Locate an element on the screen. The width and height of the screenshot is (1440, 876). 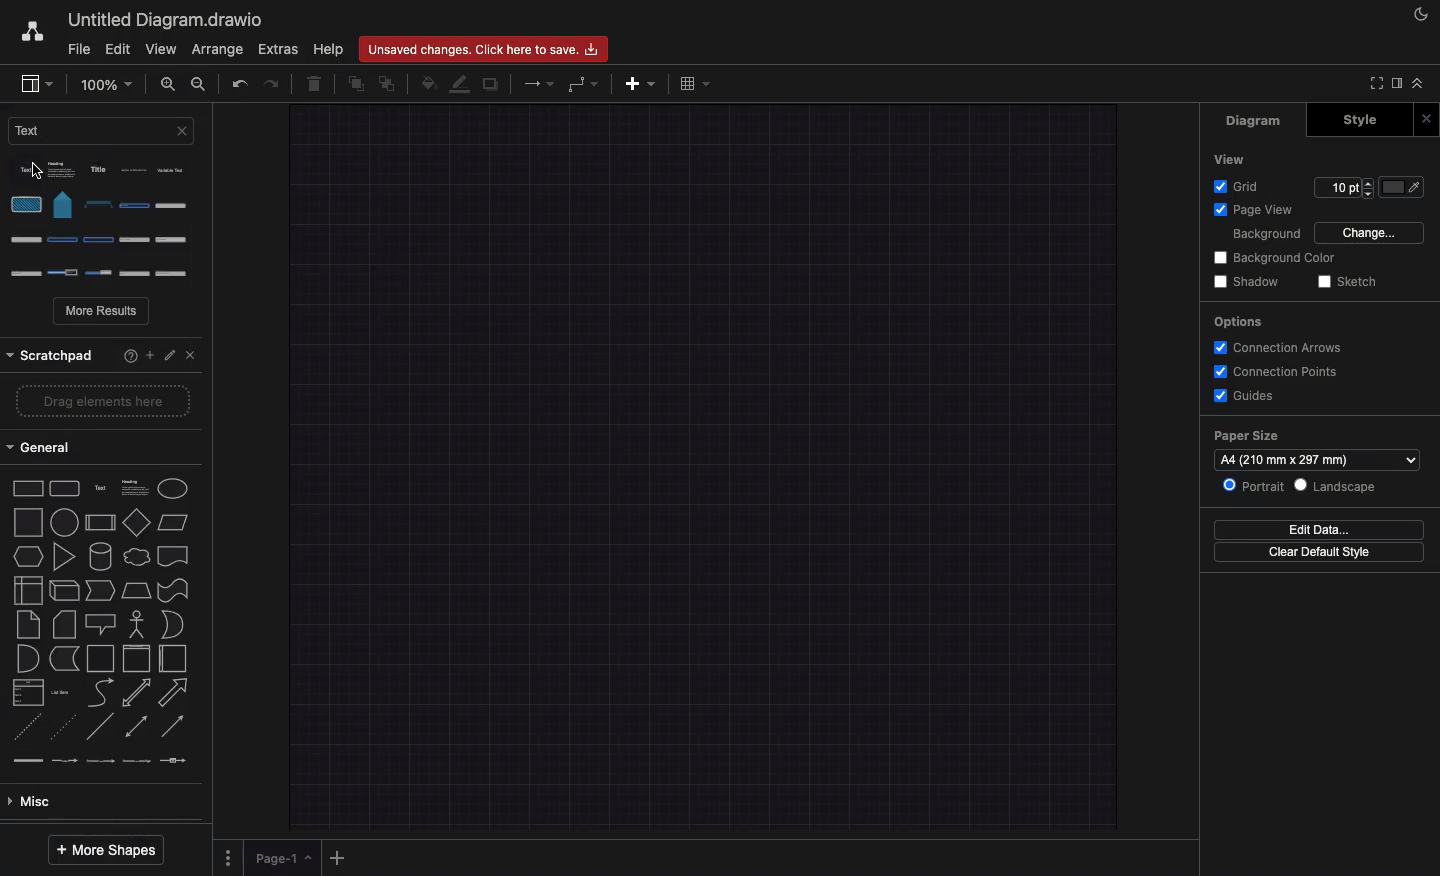
Close is located at coordinates (188, 353).